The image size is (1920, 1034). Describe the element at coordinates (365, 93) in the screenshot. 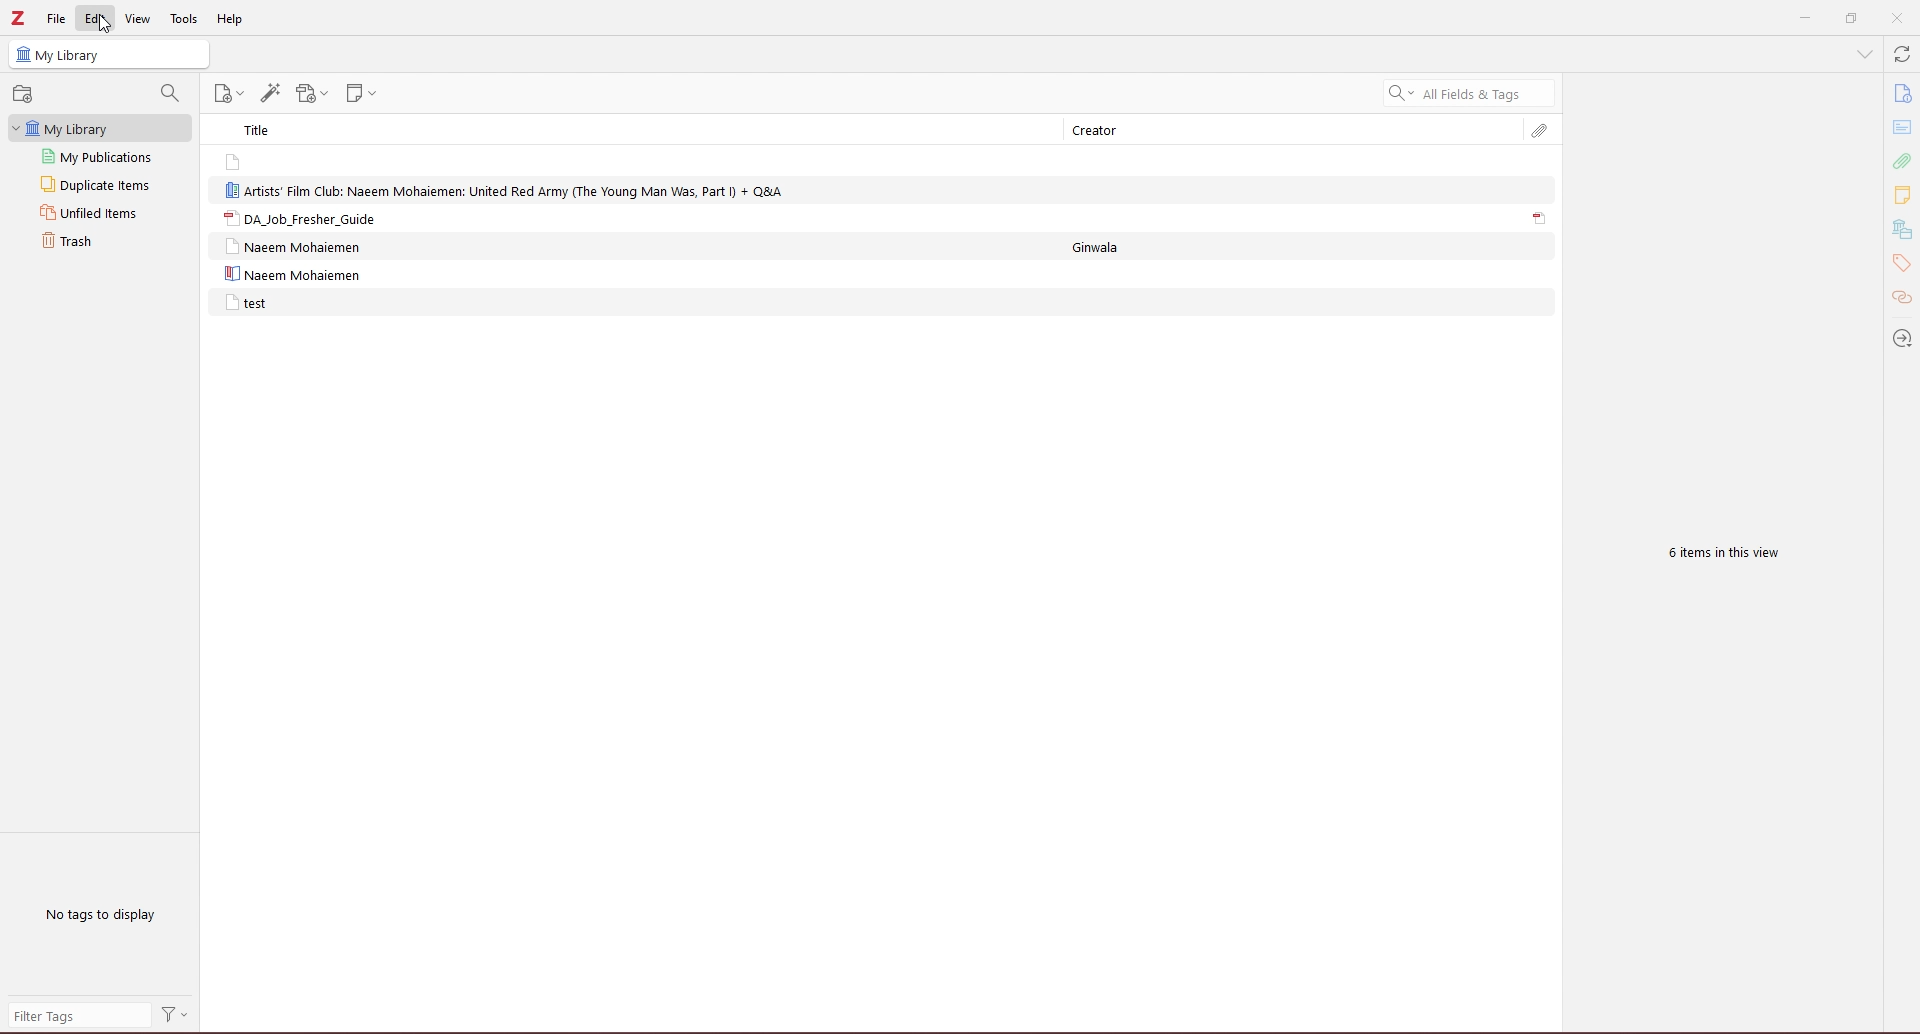

I see `new note` at that location.